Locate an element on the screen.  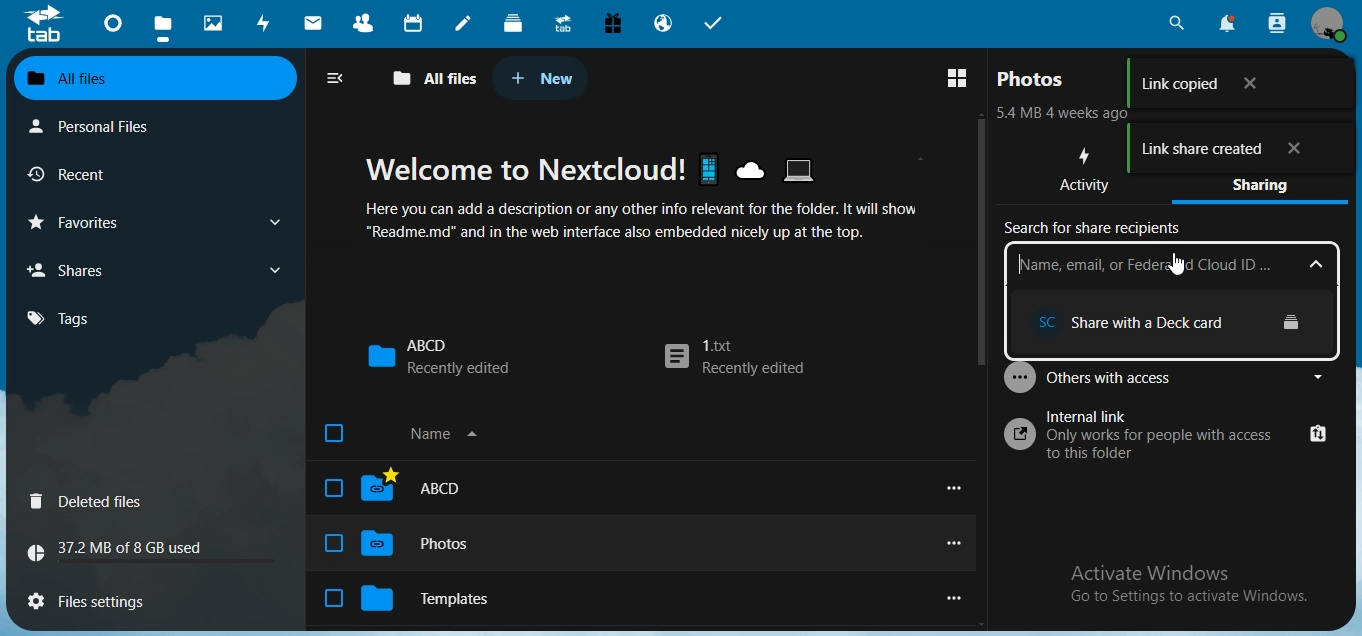
deleted files is located at coordinates (91, 503).